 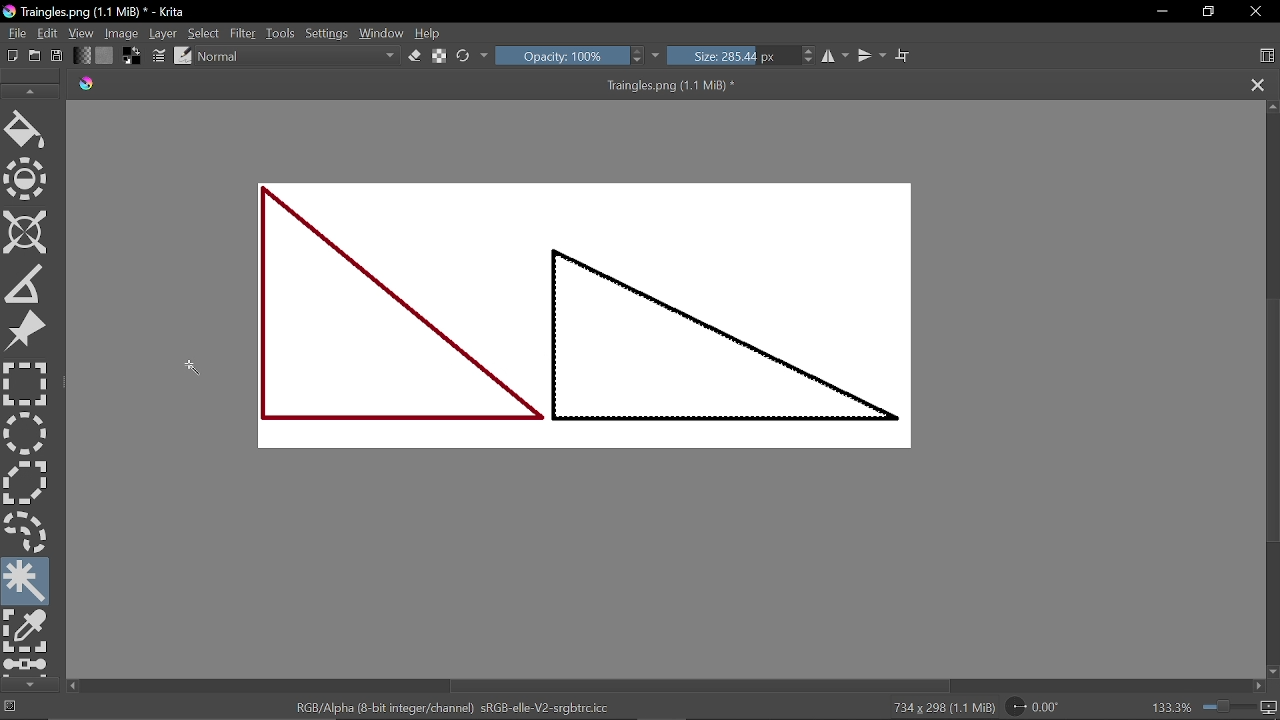 What do you see at coordinates (122, 32) in the screenshot?
I see `Image` at bounding box center [122, 32].